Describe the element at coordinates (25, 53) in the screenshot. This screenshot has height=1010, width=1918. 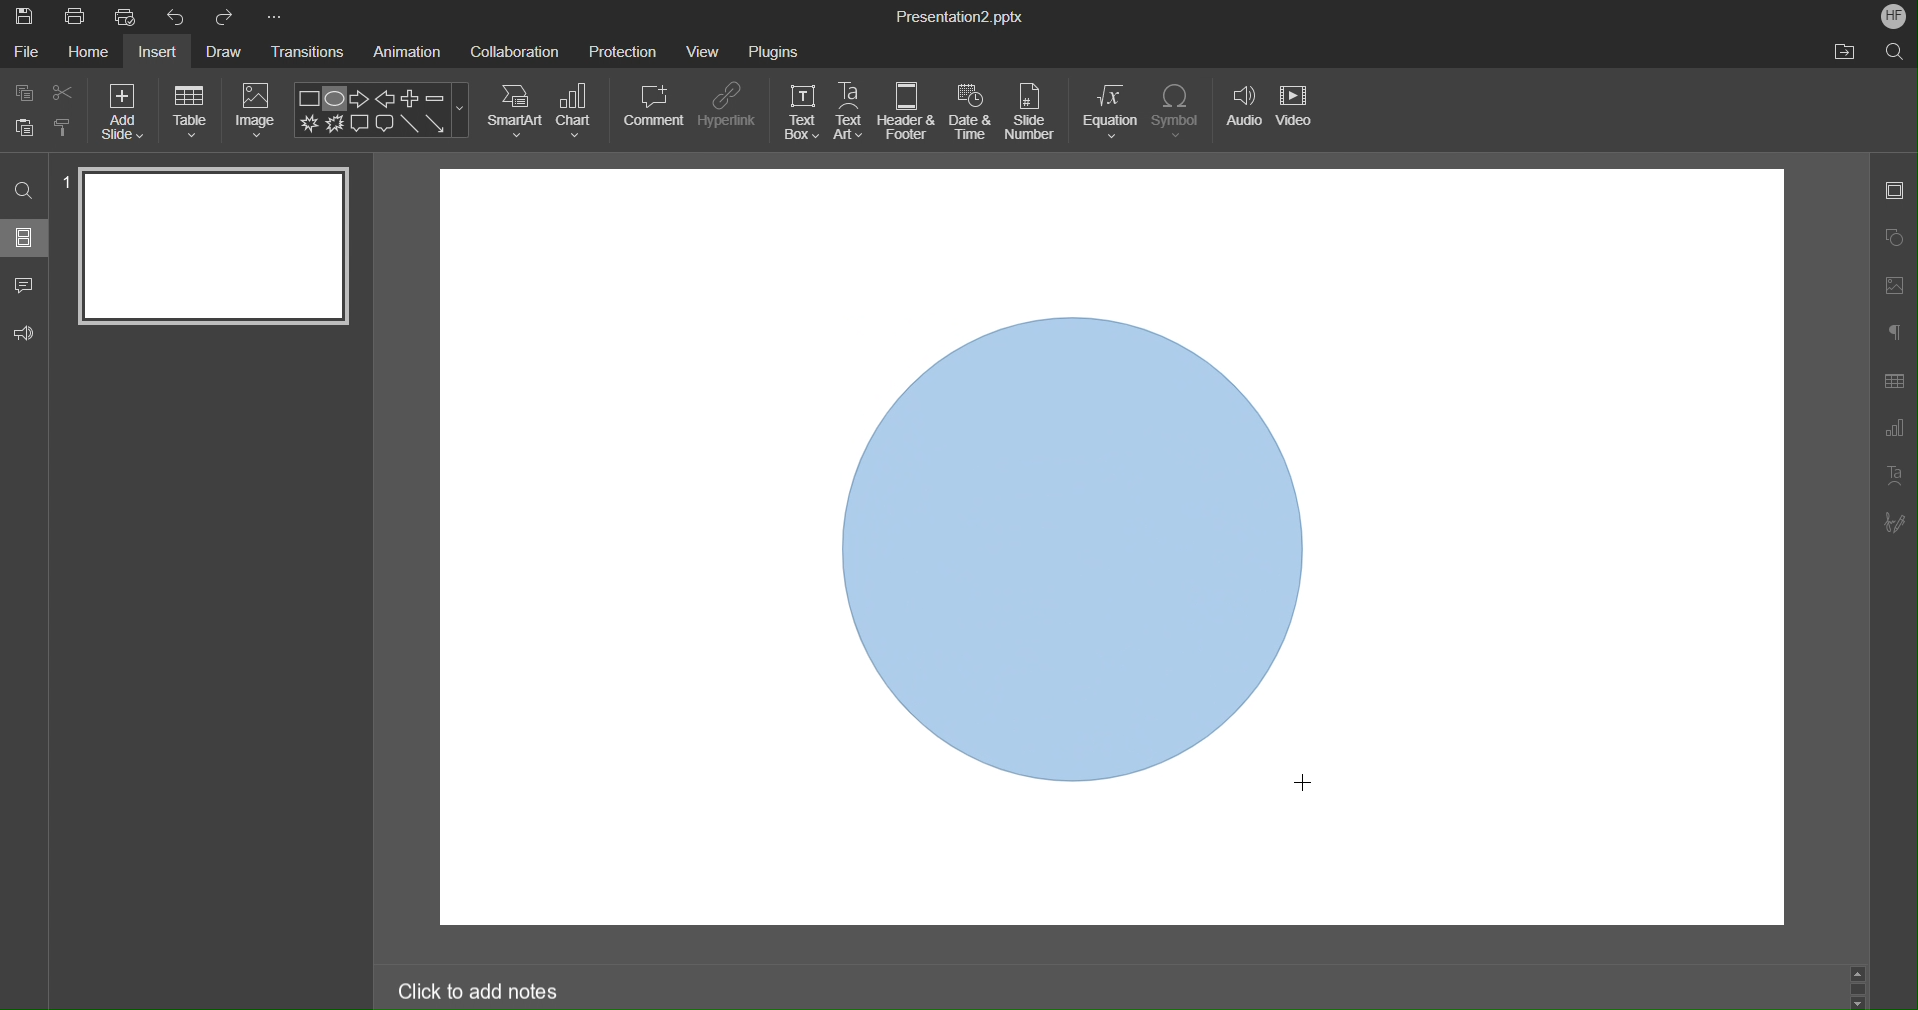
I see `File` at that location.